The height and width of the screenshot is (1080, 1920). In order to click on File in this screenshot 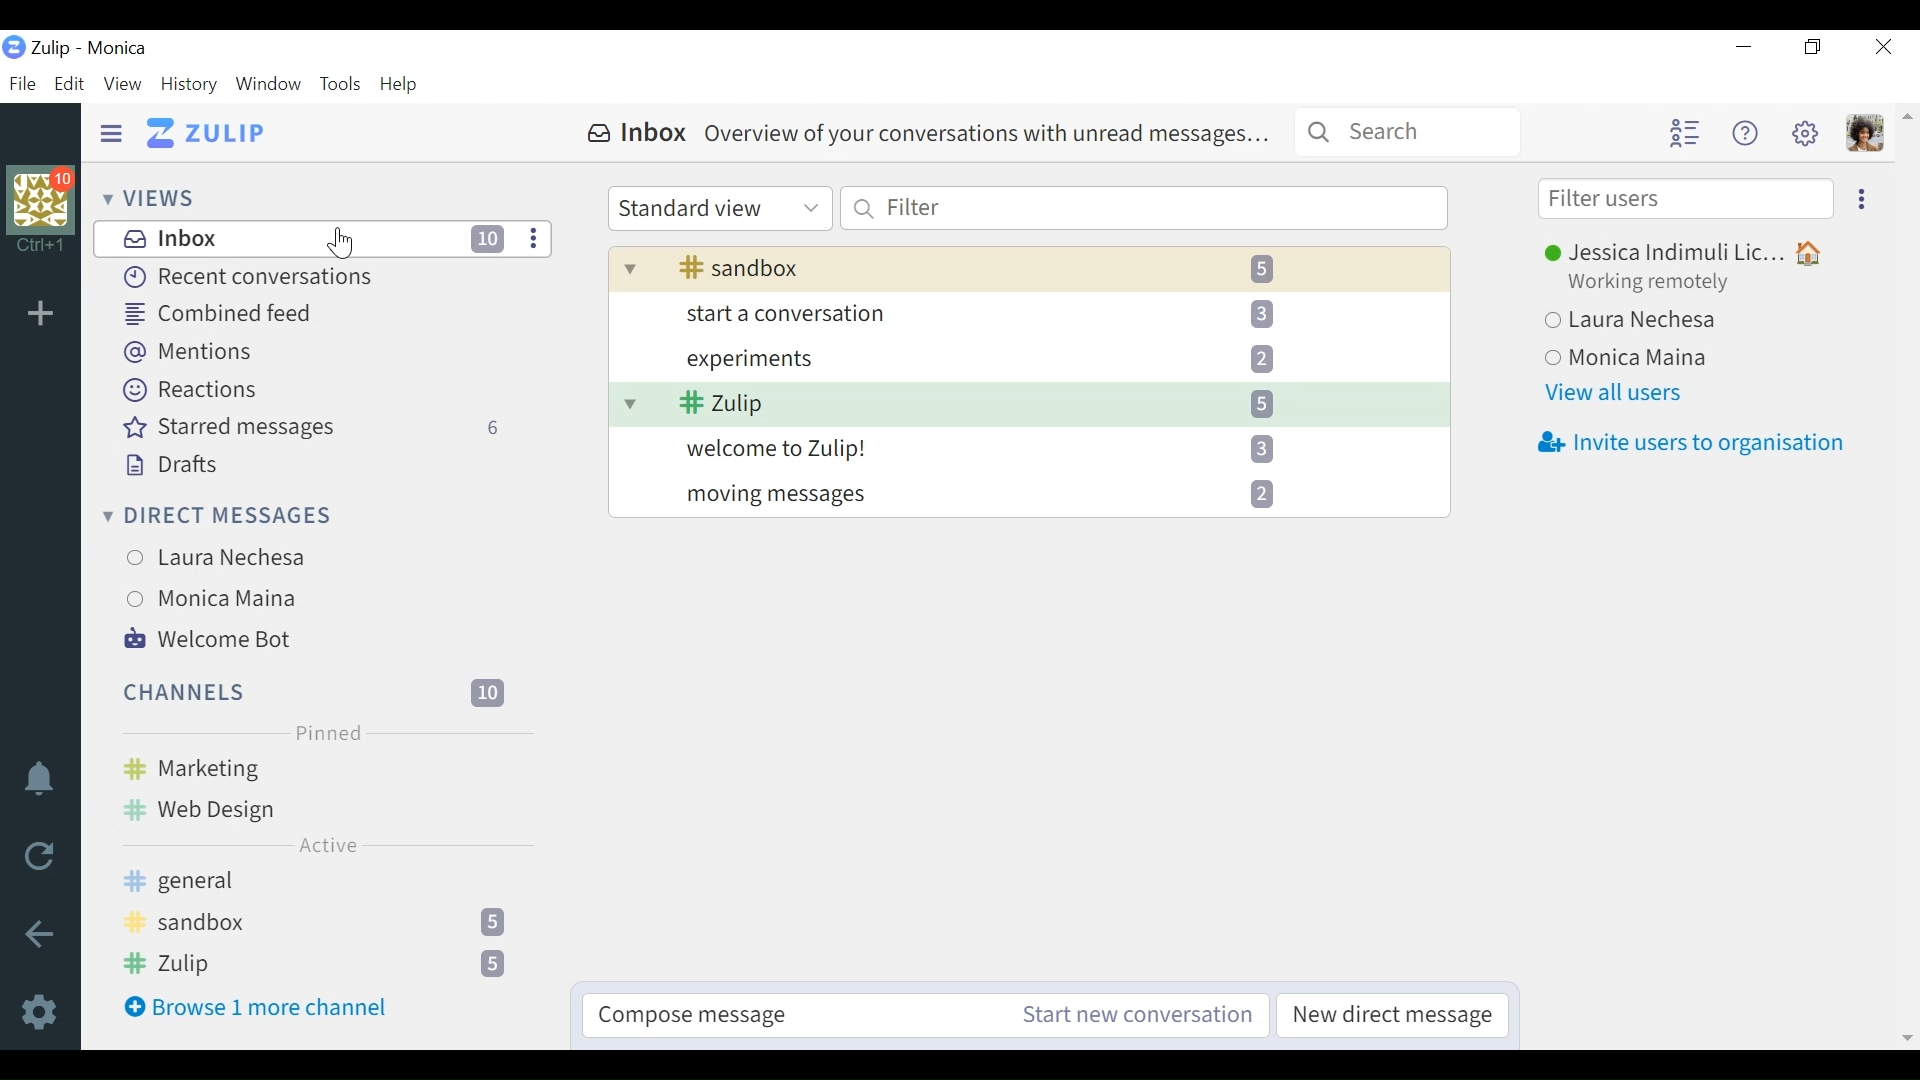, I will do `click(22, 84)`.